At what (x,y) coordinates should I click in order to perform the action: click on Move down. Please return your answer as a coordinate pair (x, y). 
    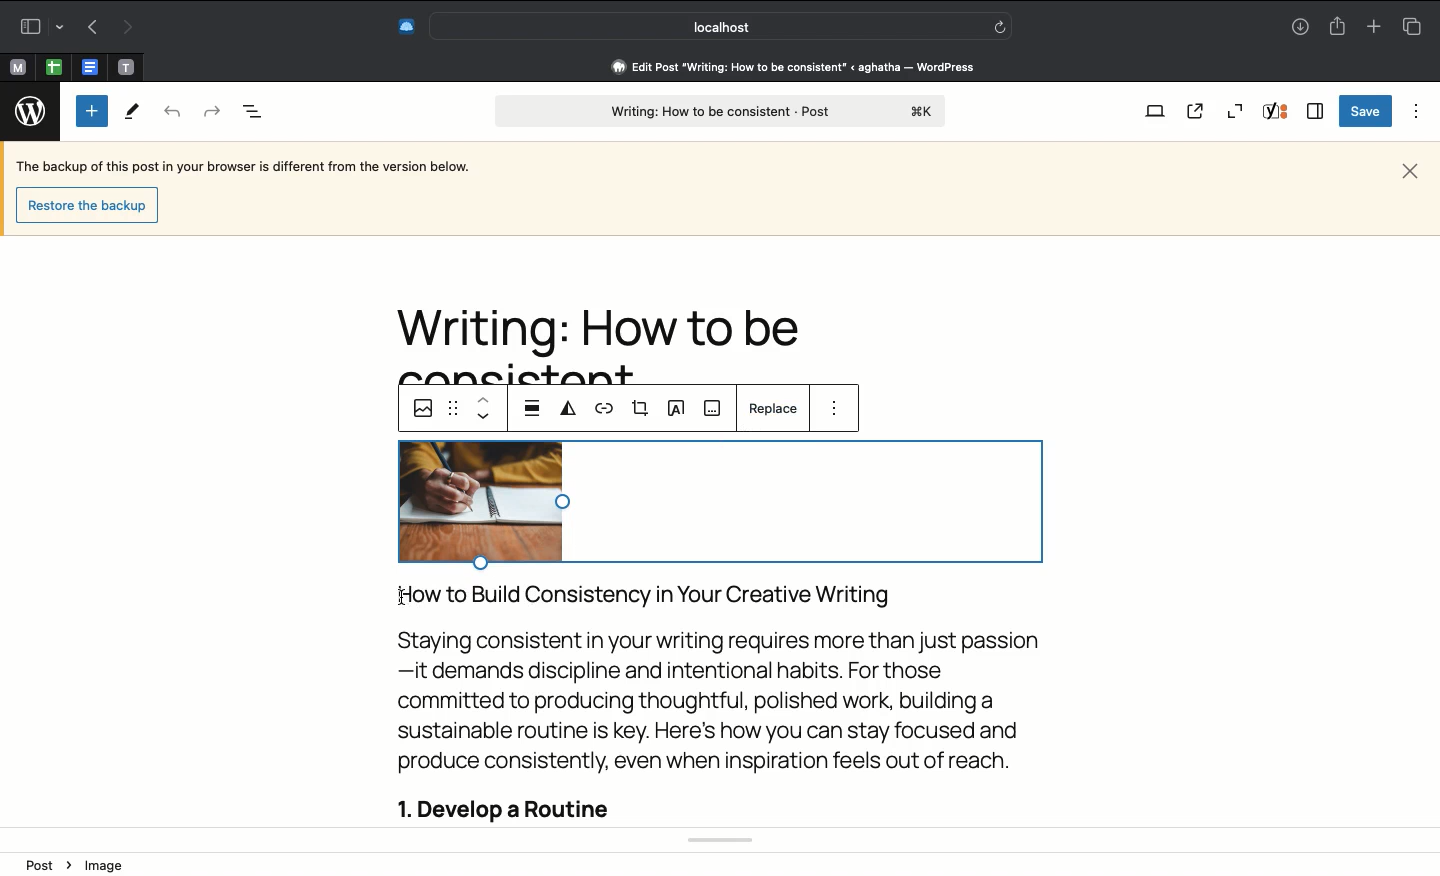
    Looking at the image, I should click on (487, 410).